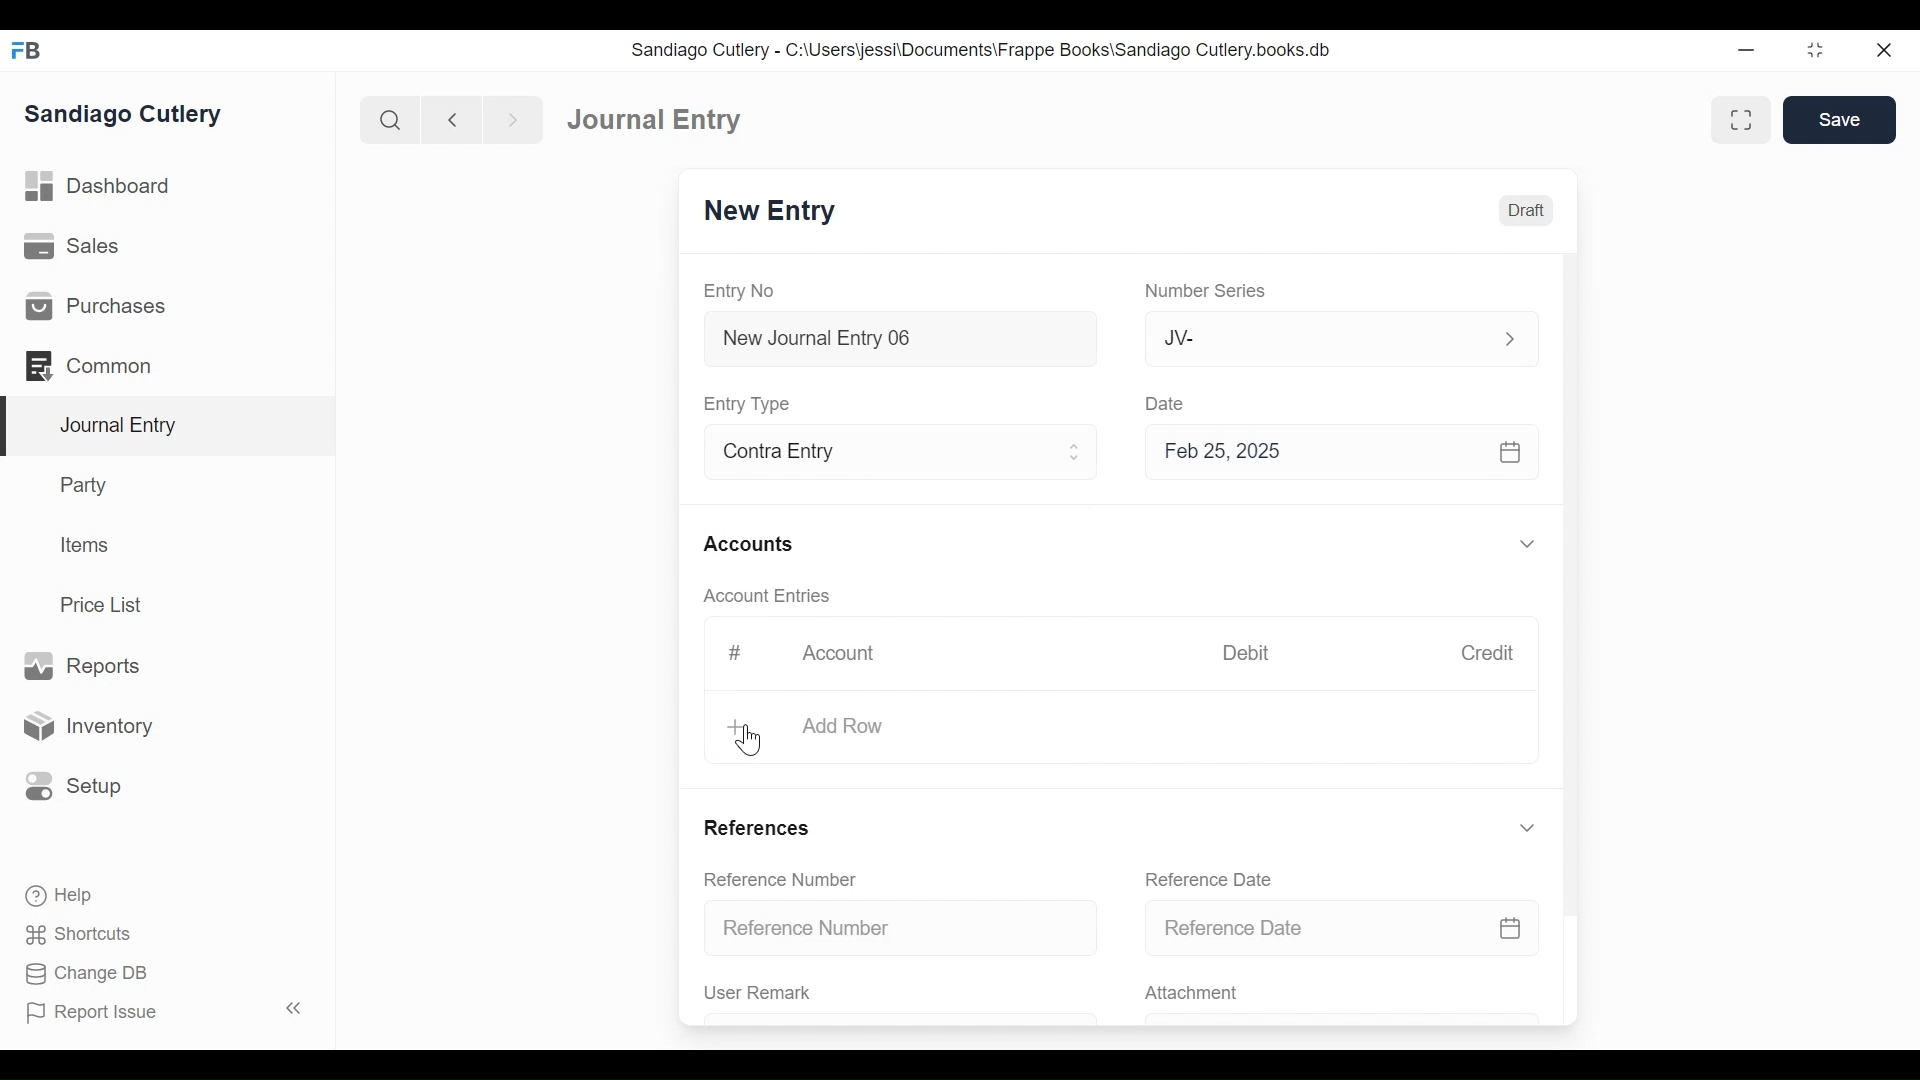 This screenshot has height=1080, width=1920. I want to click on Entry Type, so click(750, 404).